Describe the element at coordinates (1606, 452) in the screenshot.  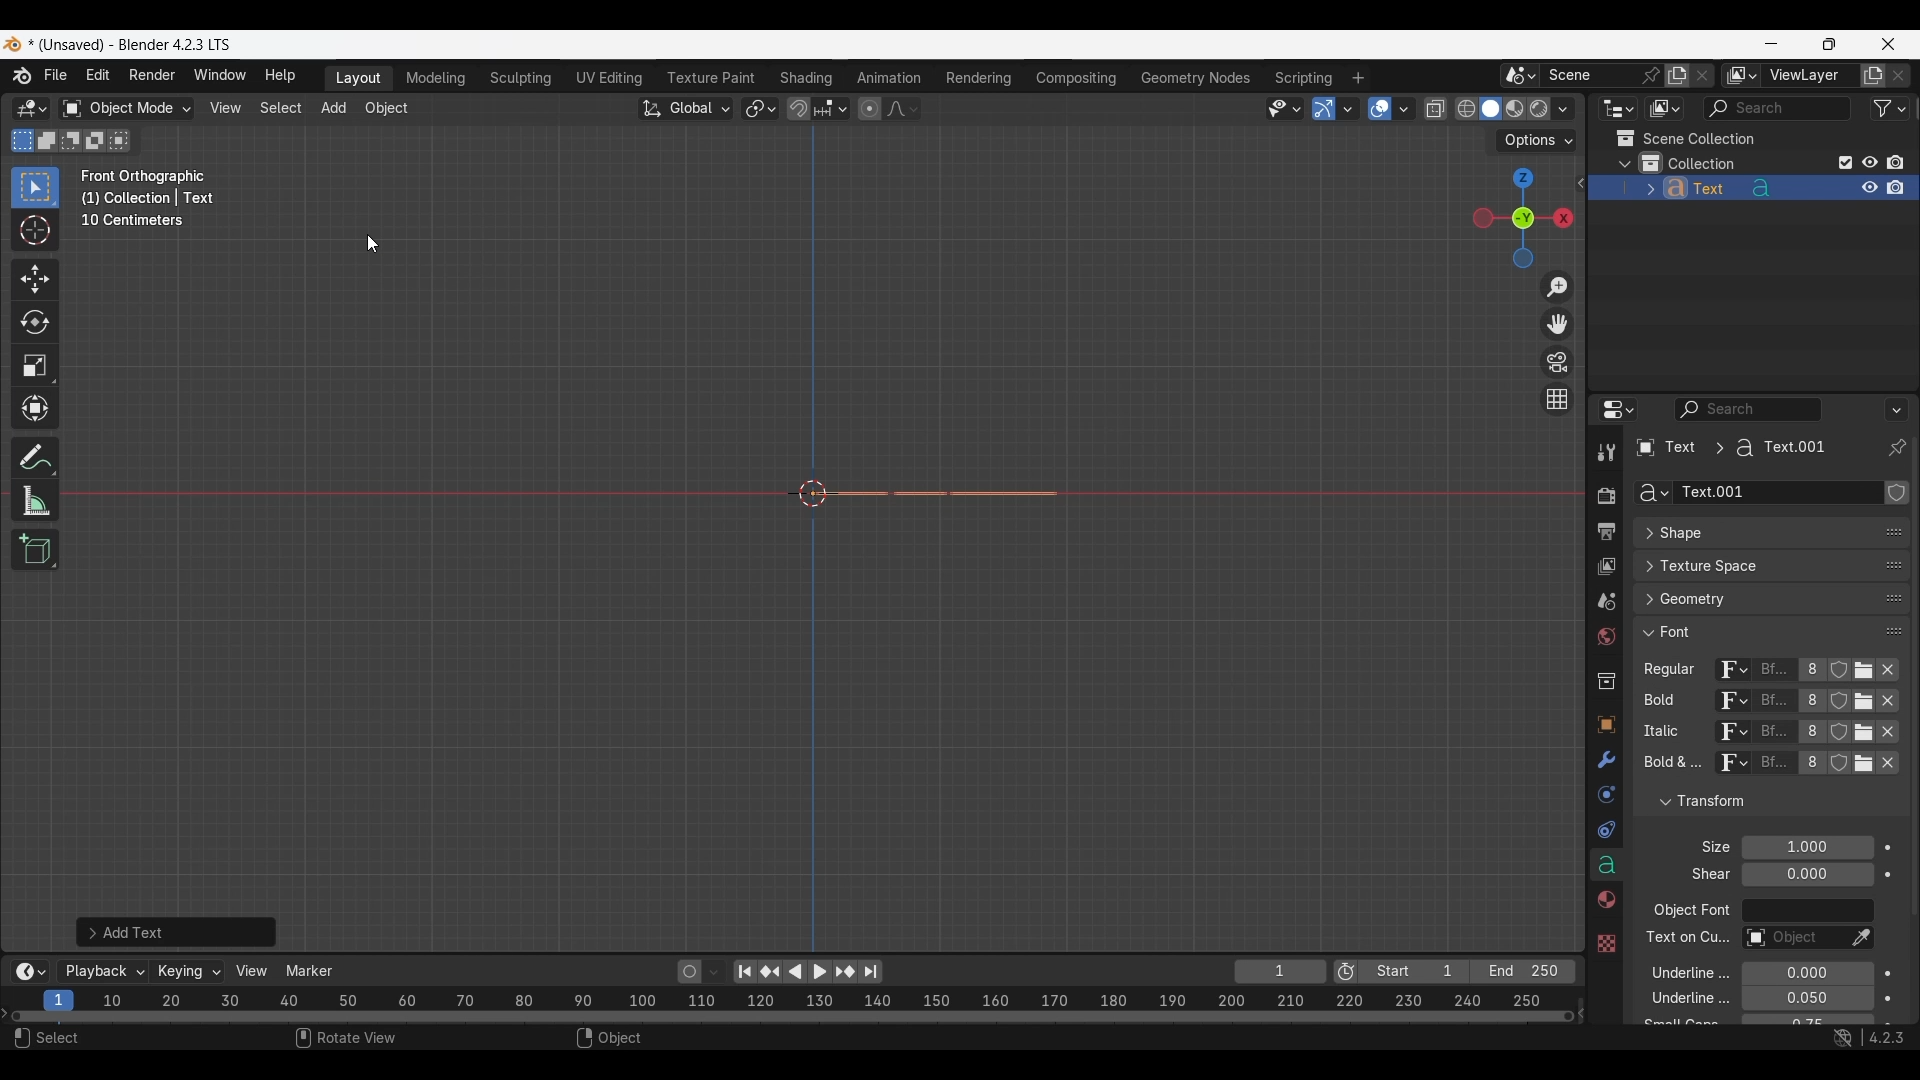
I see `Tool` at that location.